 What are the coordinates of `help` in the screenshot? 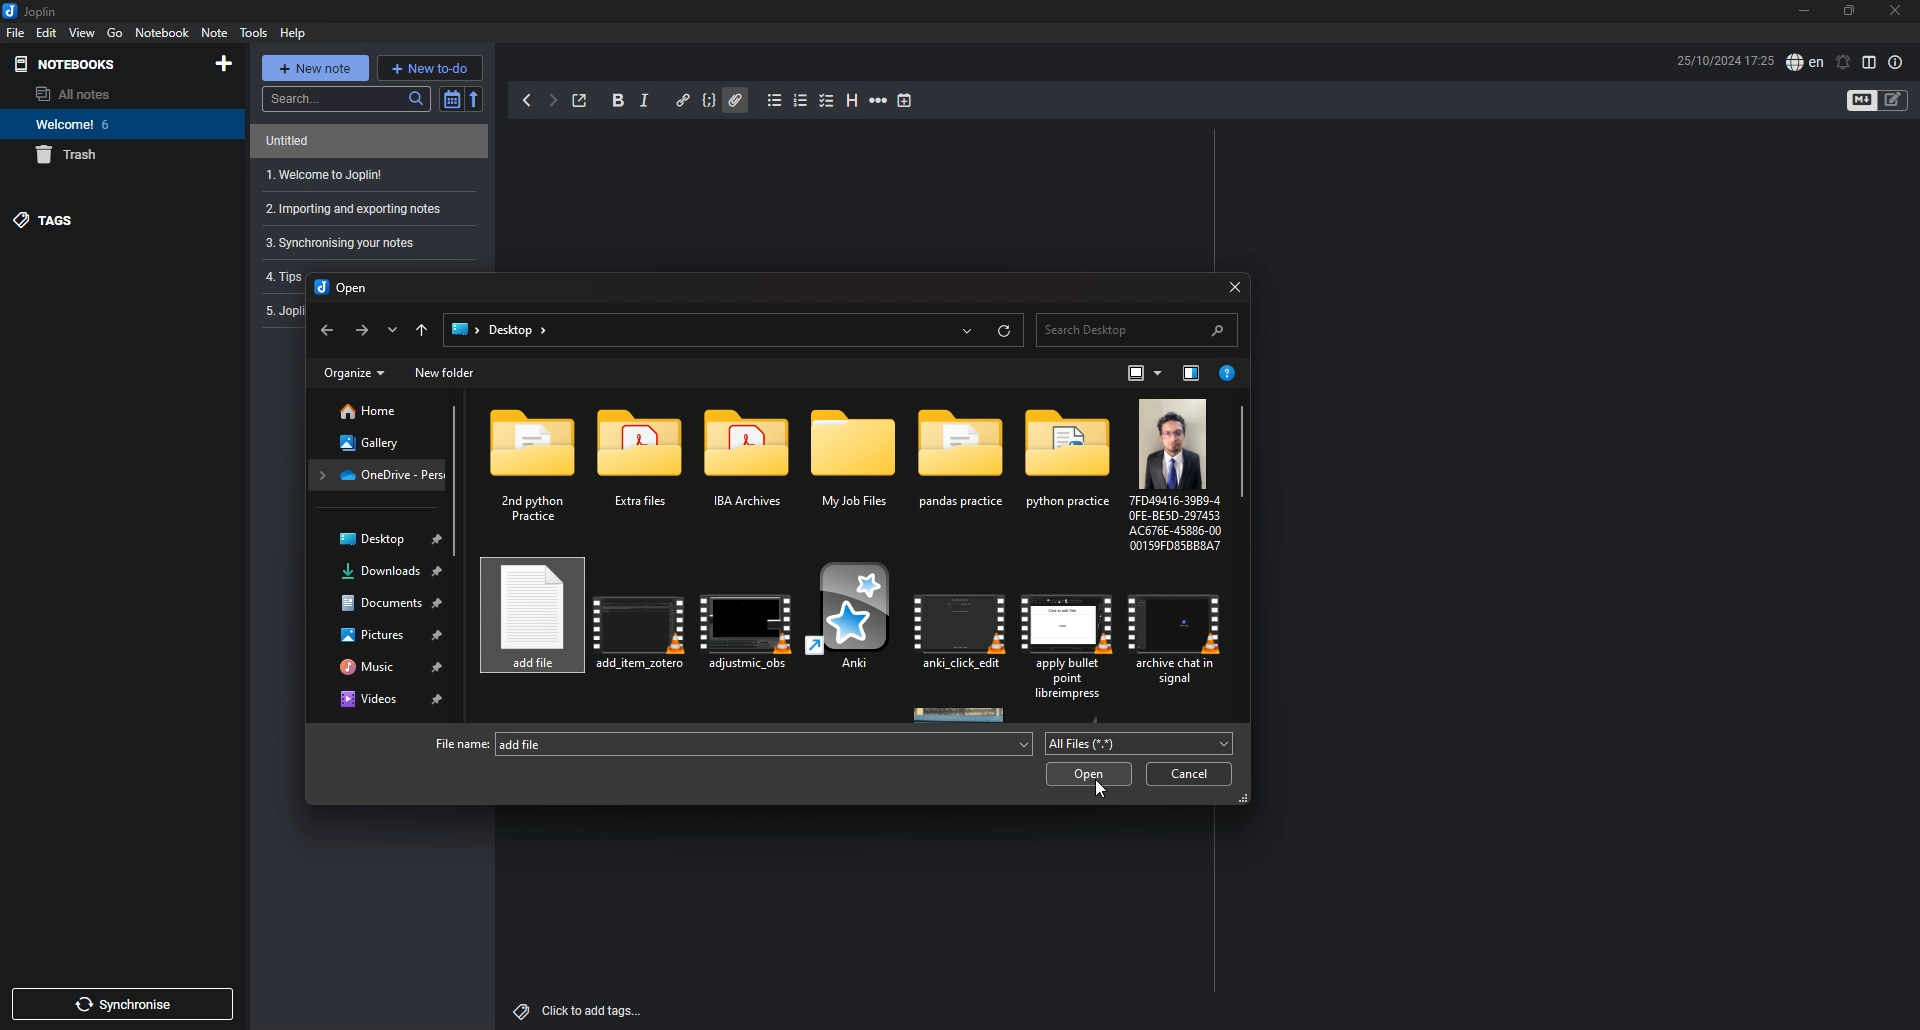 It's located at (293, 33).